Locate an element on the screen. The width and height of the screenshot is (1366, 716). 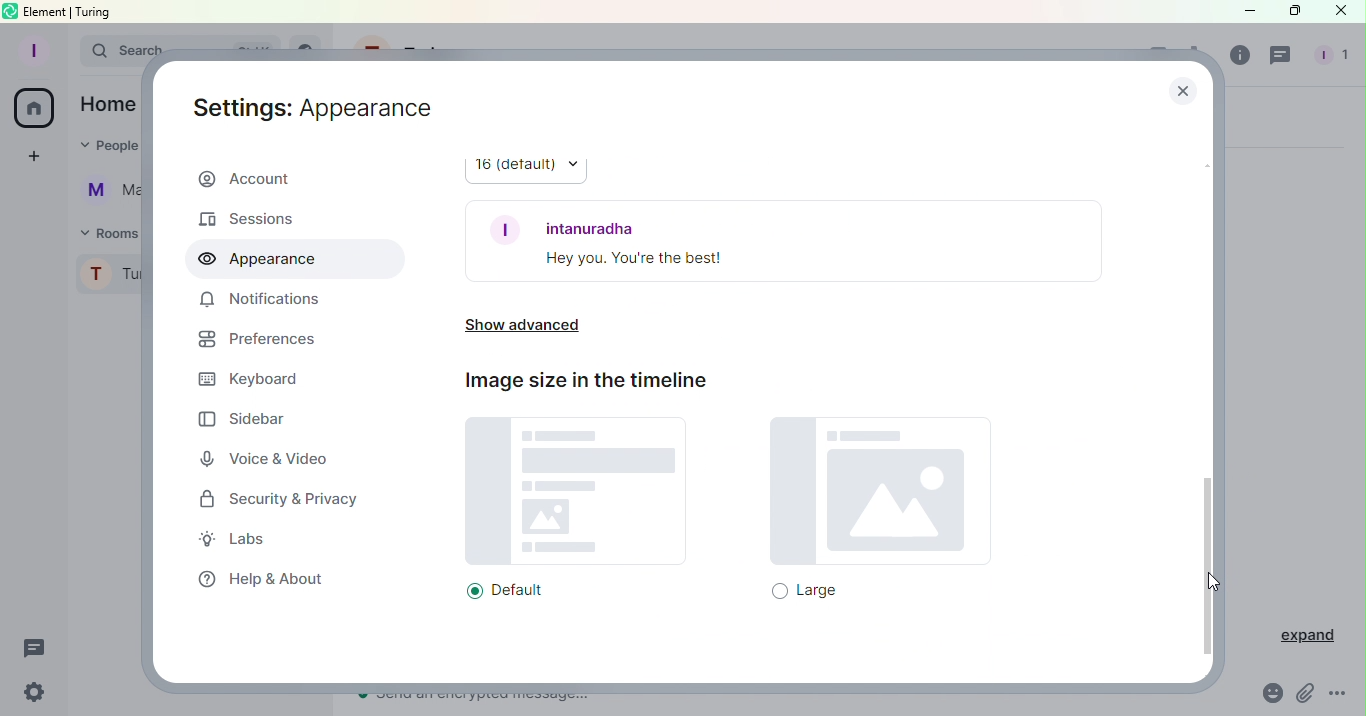
More Options is located at coordinates (1345, 695).